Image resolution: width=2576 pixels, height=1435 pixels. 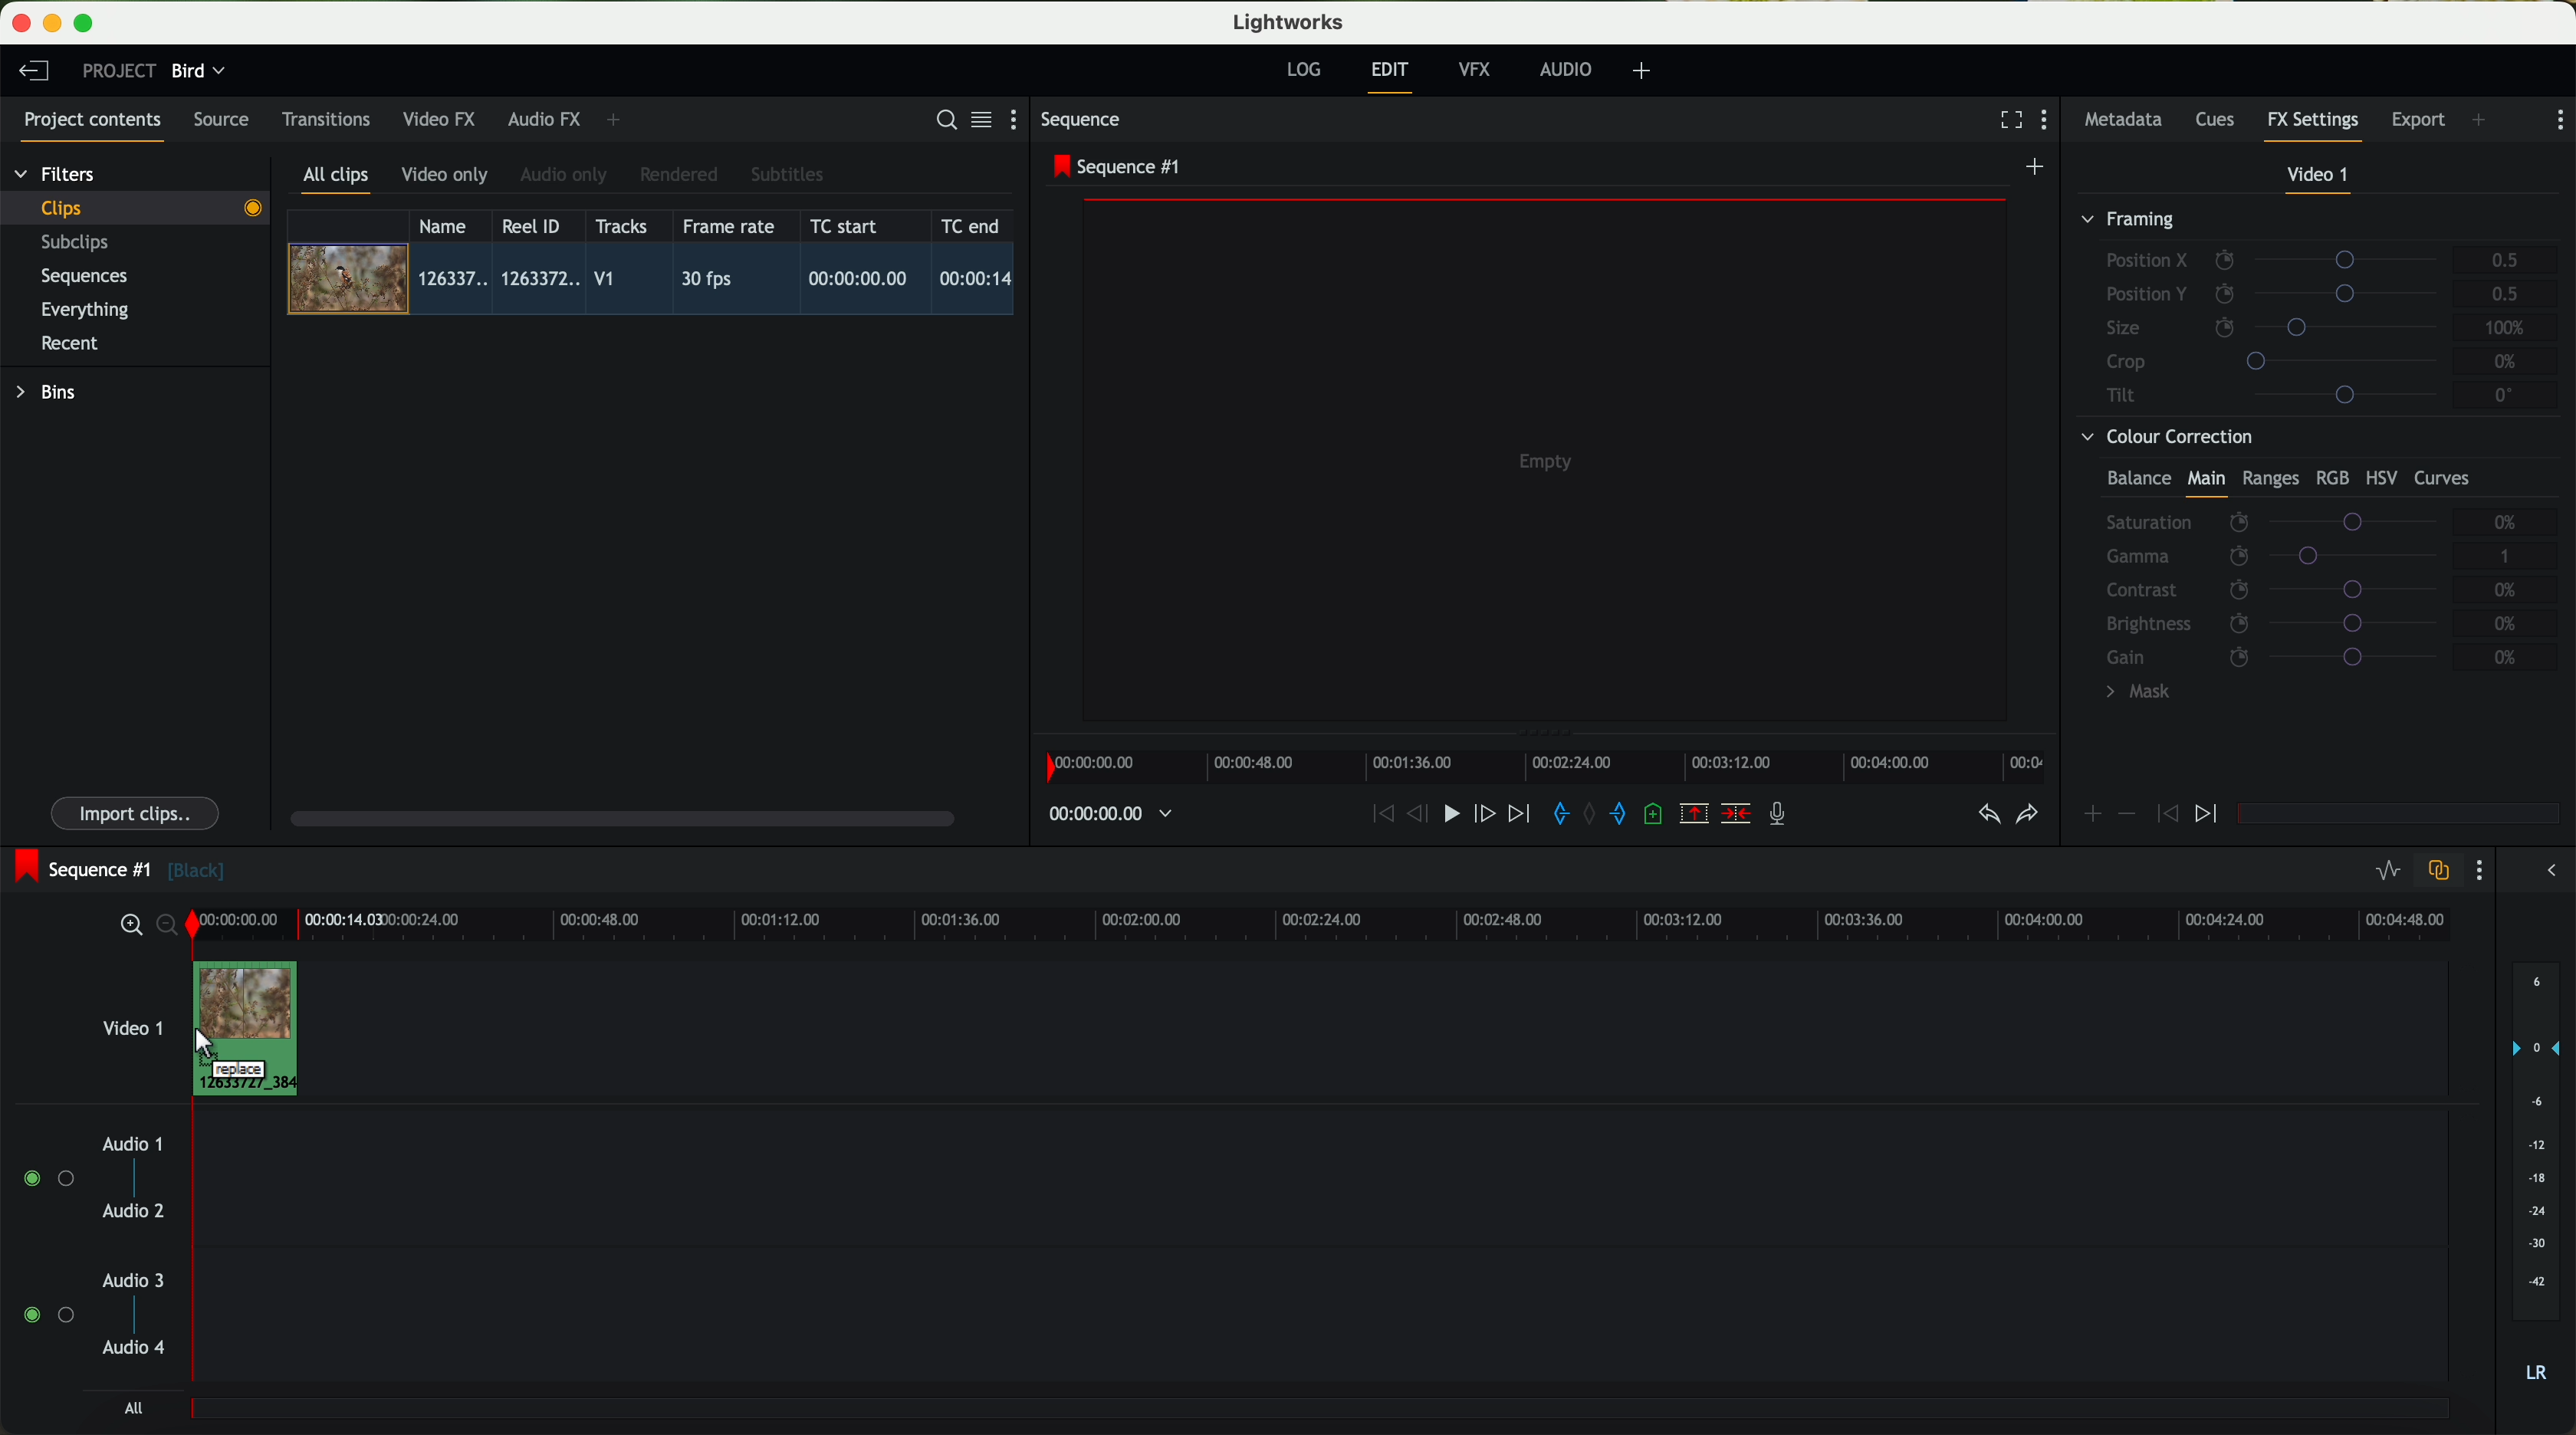 What do you see at coordinates (1539, 761) in the screenshot?
I see `timeline` at bounding box center [1539, 761].